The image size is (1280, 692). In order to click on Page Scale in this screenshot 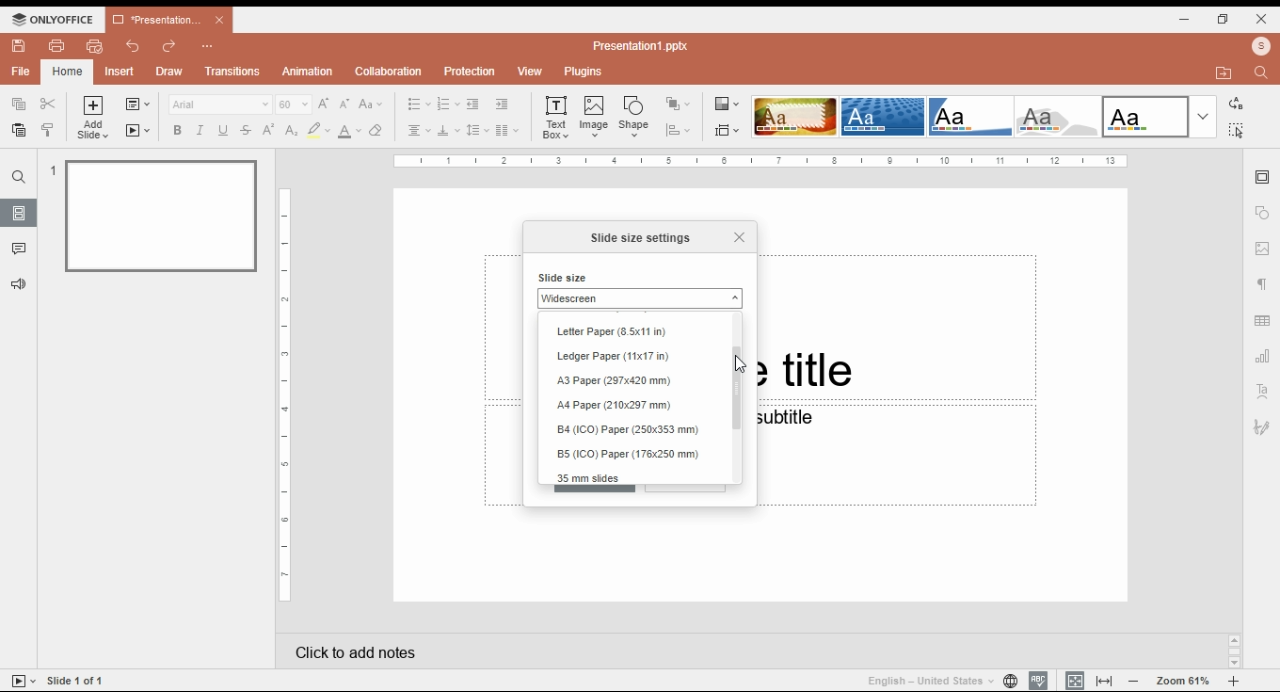, I will do `click(761, 161)`.